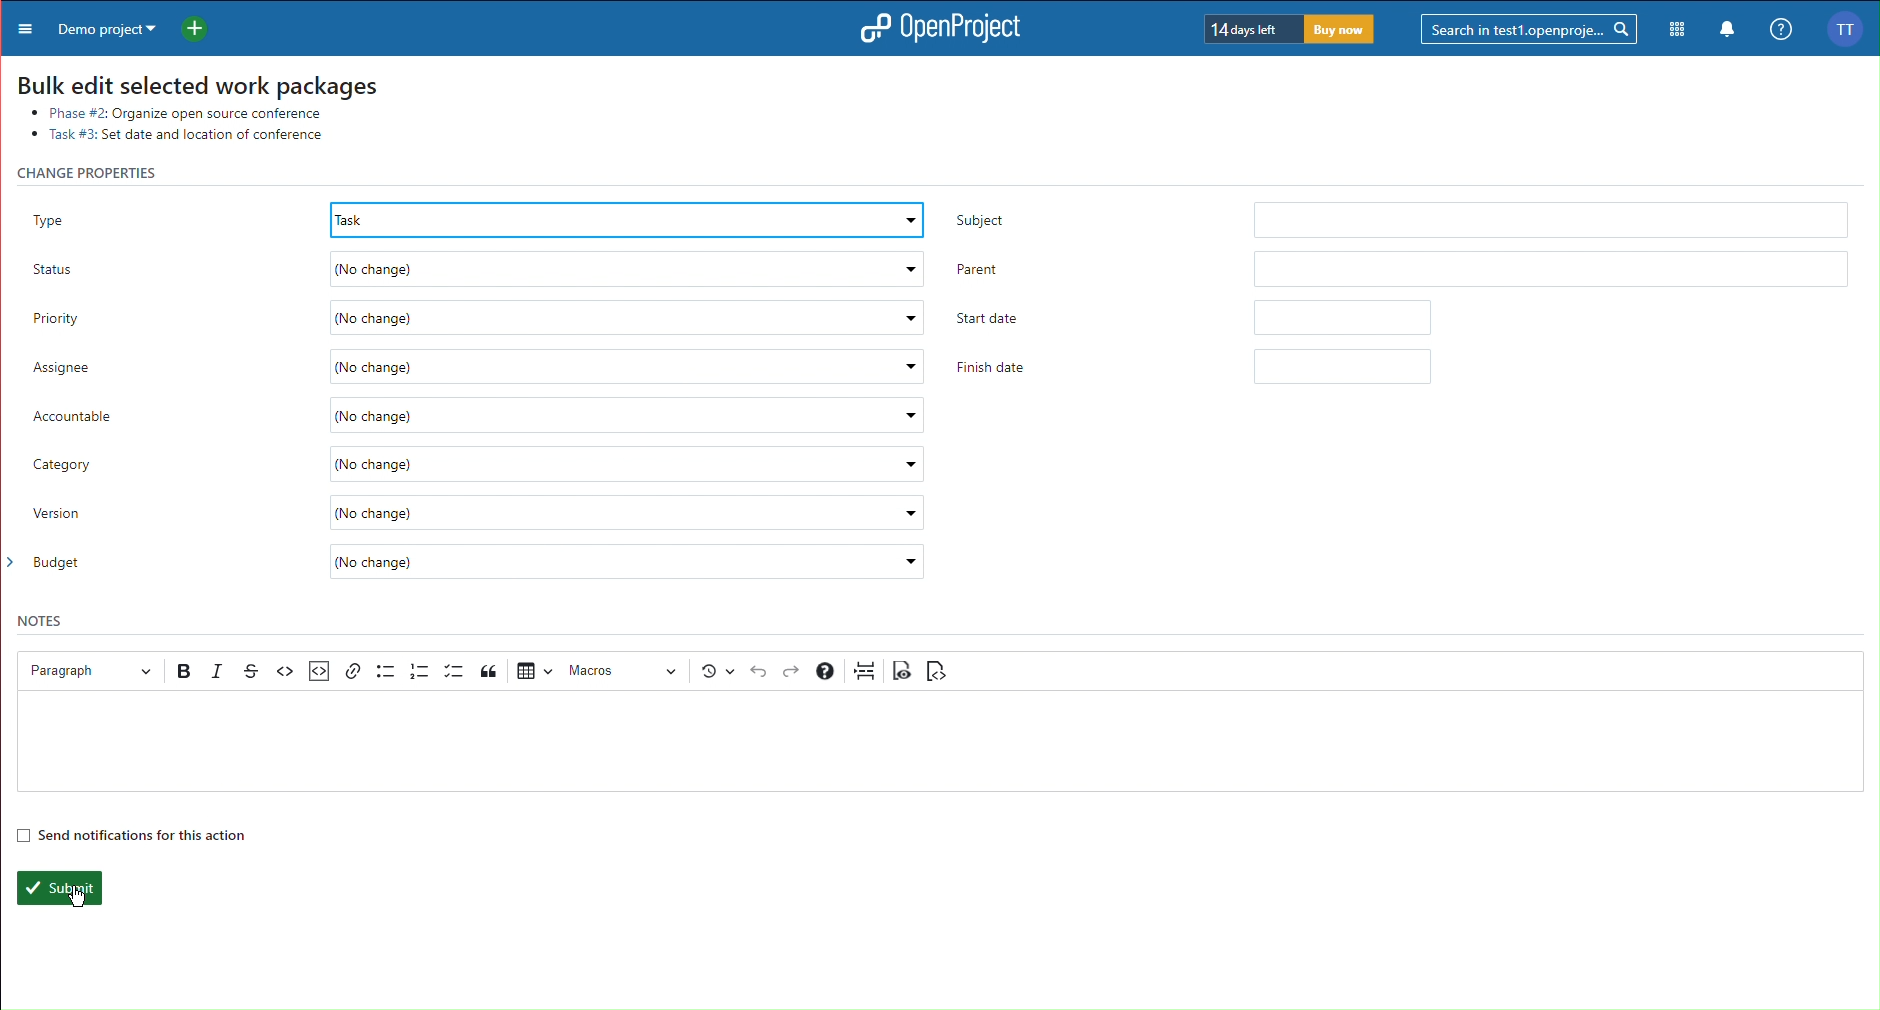  I want to click on More, so click(21, 27).